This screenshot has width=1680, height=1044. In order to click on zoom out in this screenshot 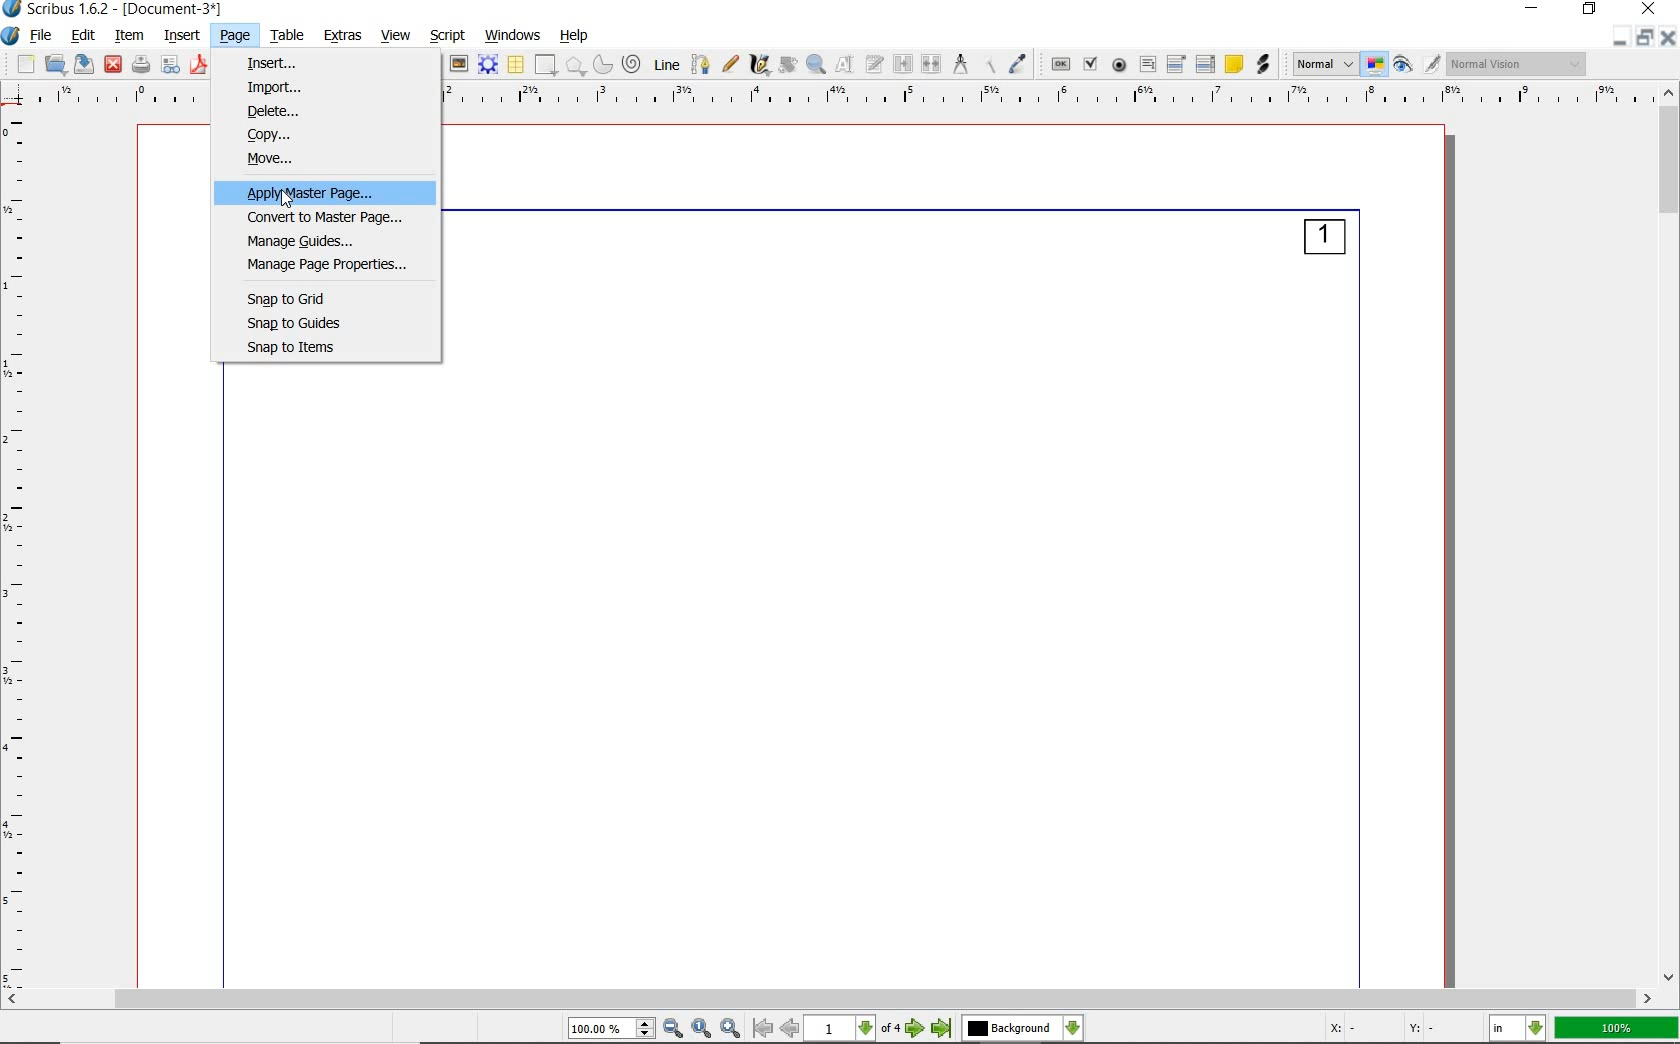, I will do `click(674, 1029)`.